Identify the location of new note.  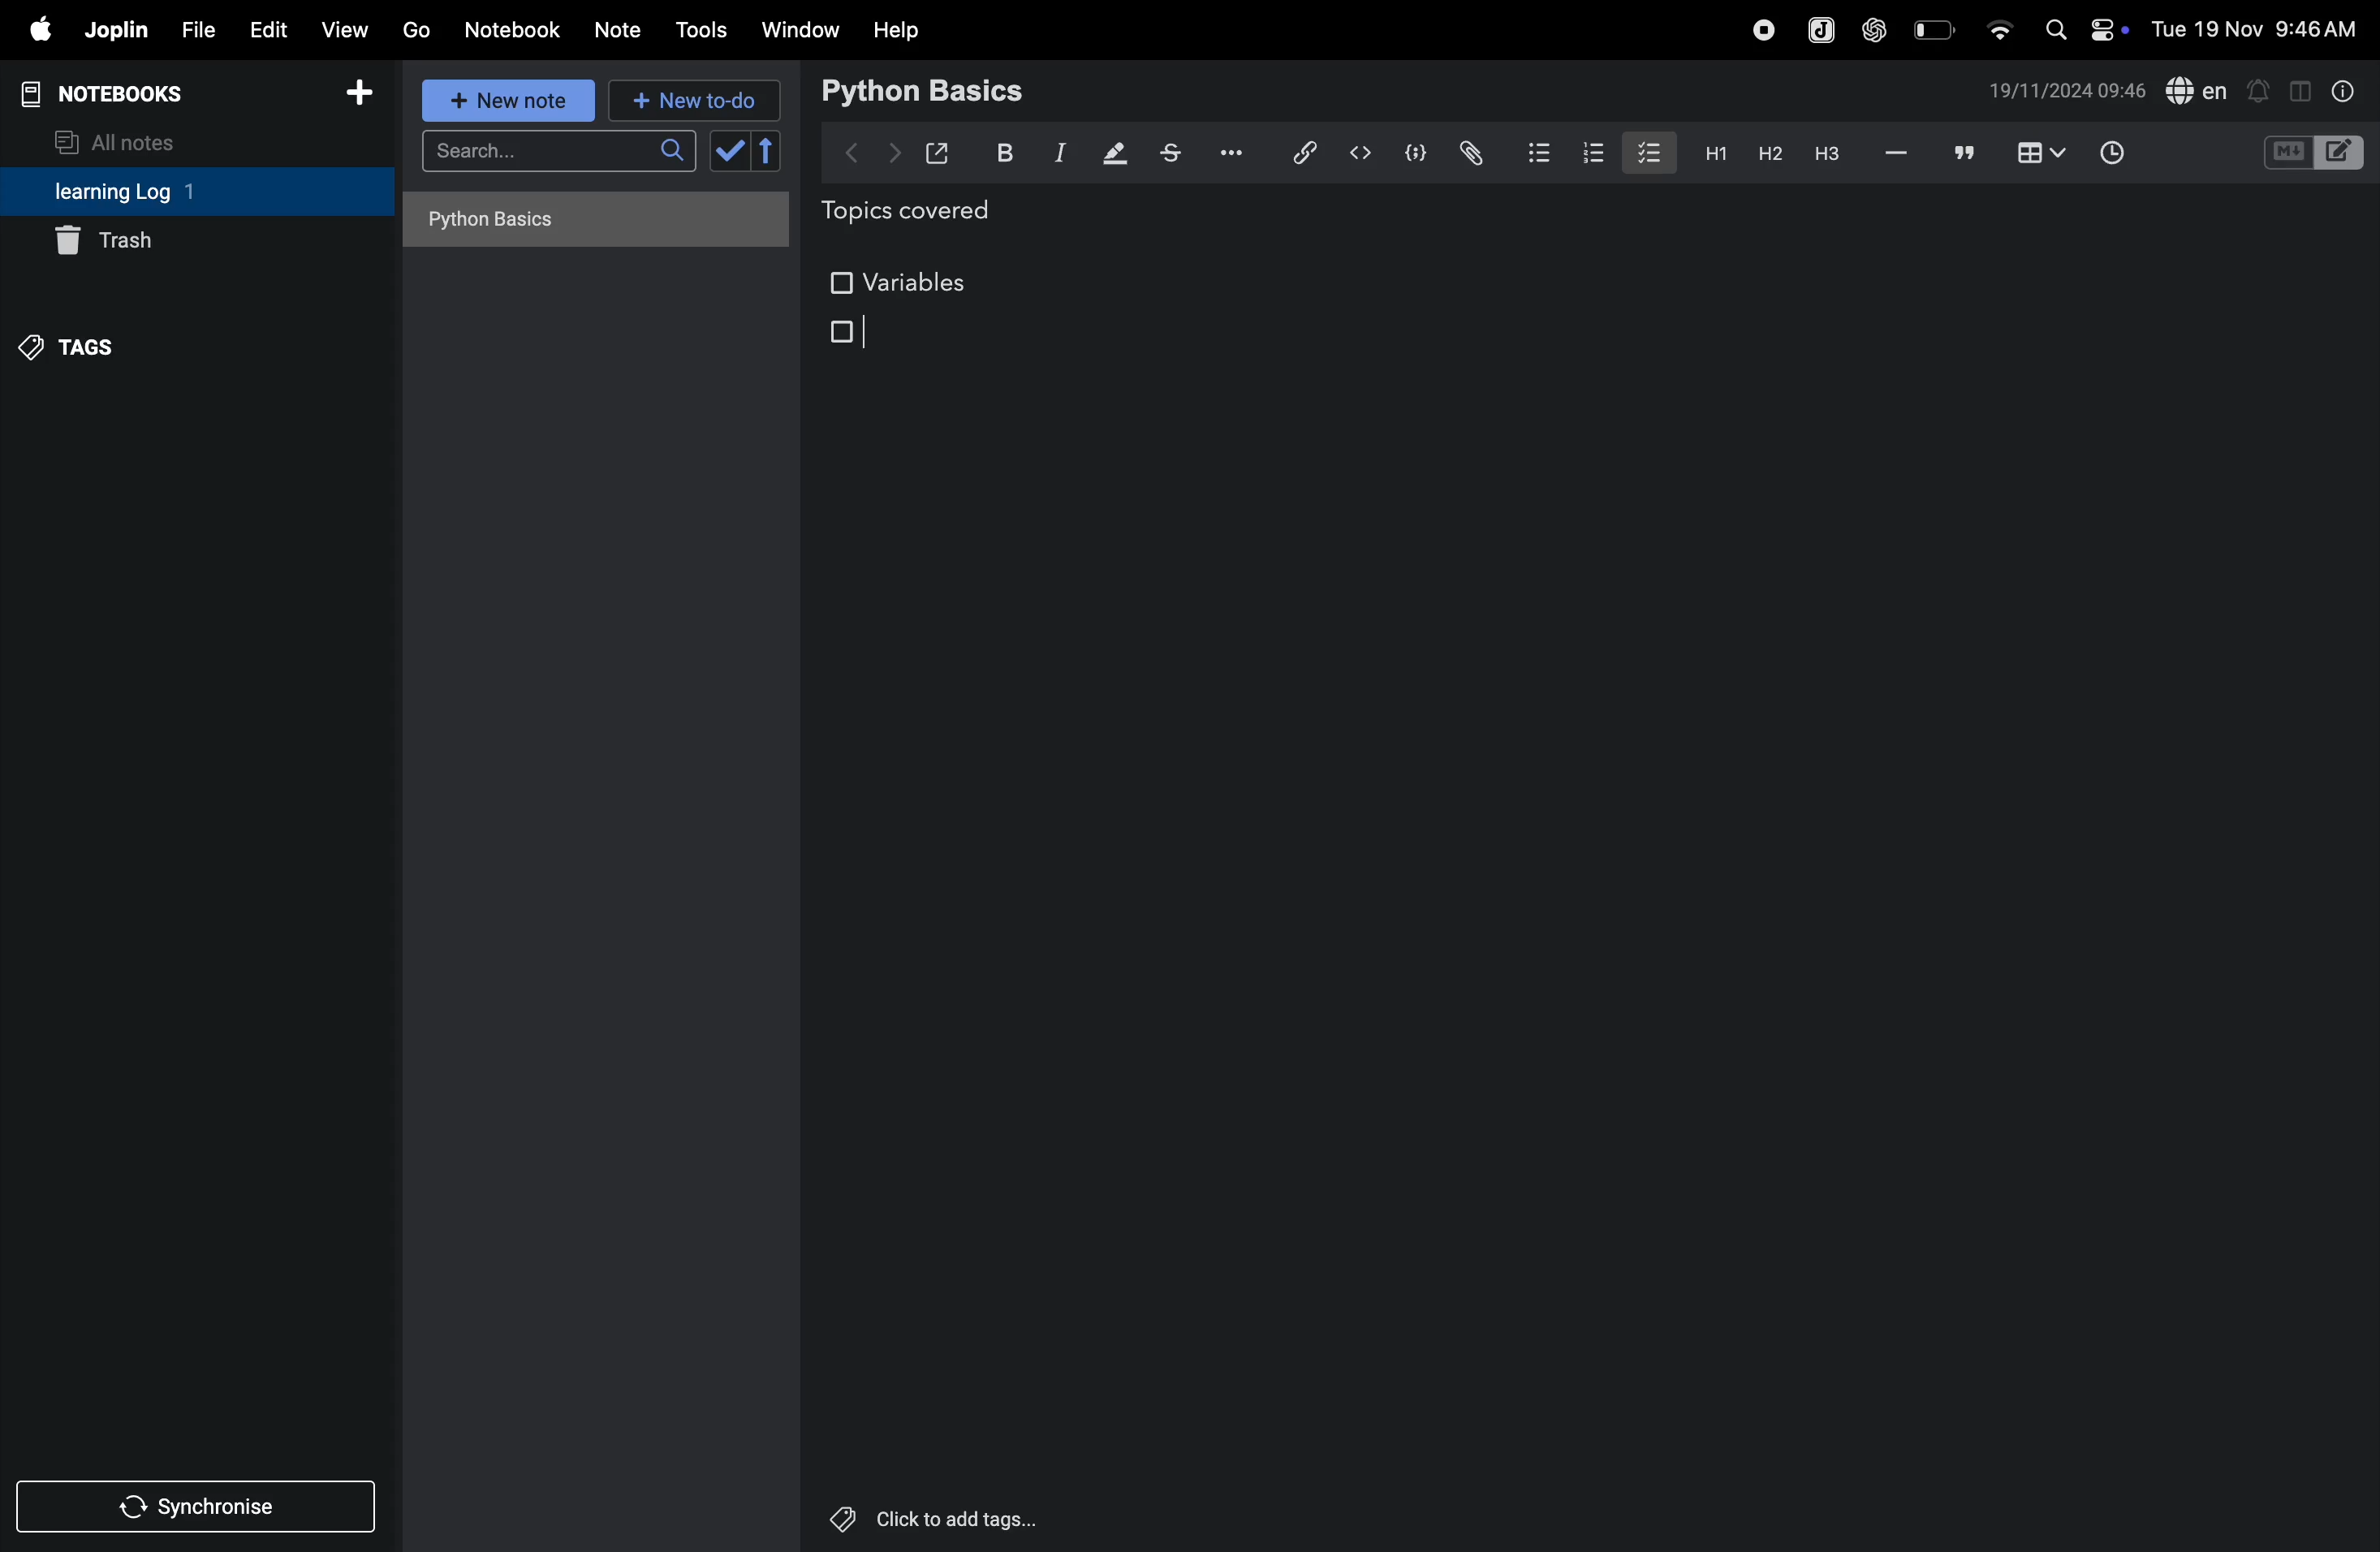
(503, 100).